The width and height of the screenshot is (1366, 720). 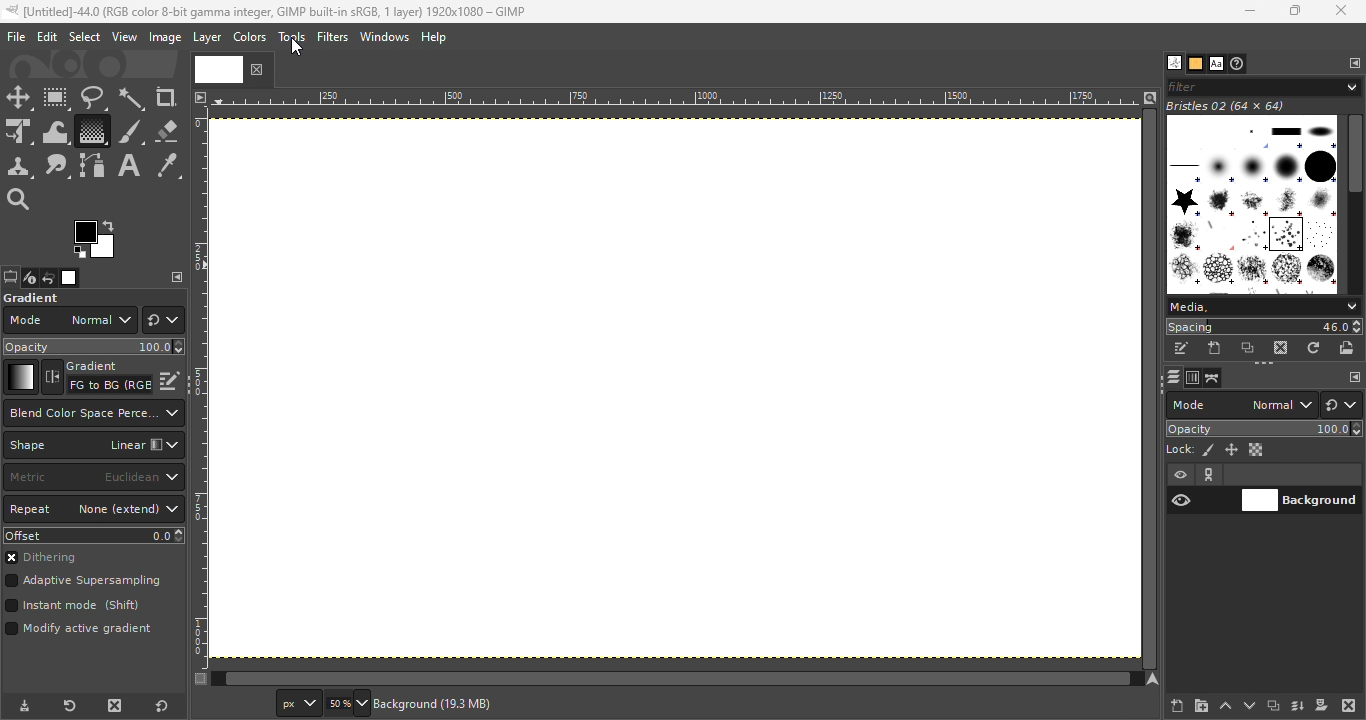 What do you see at coordinates (294, 42) in the screenshot?
I see `Tools` at bounding box center [294, 42].